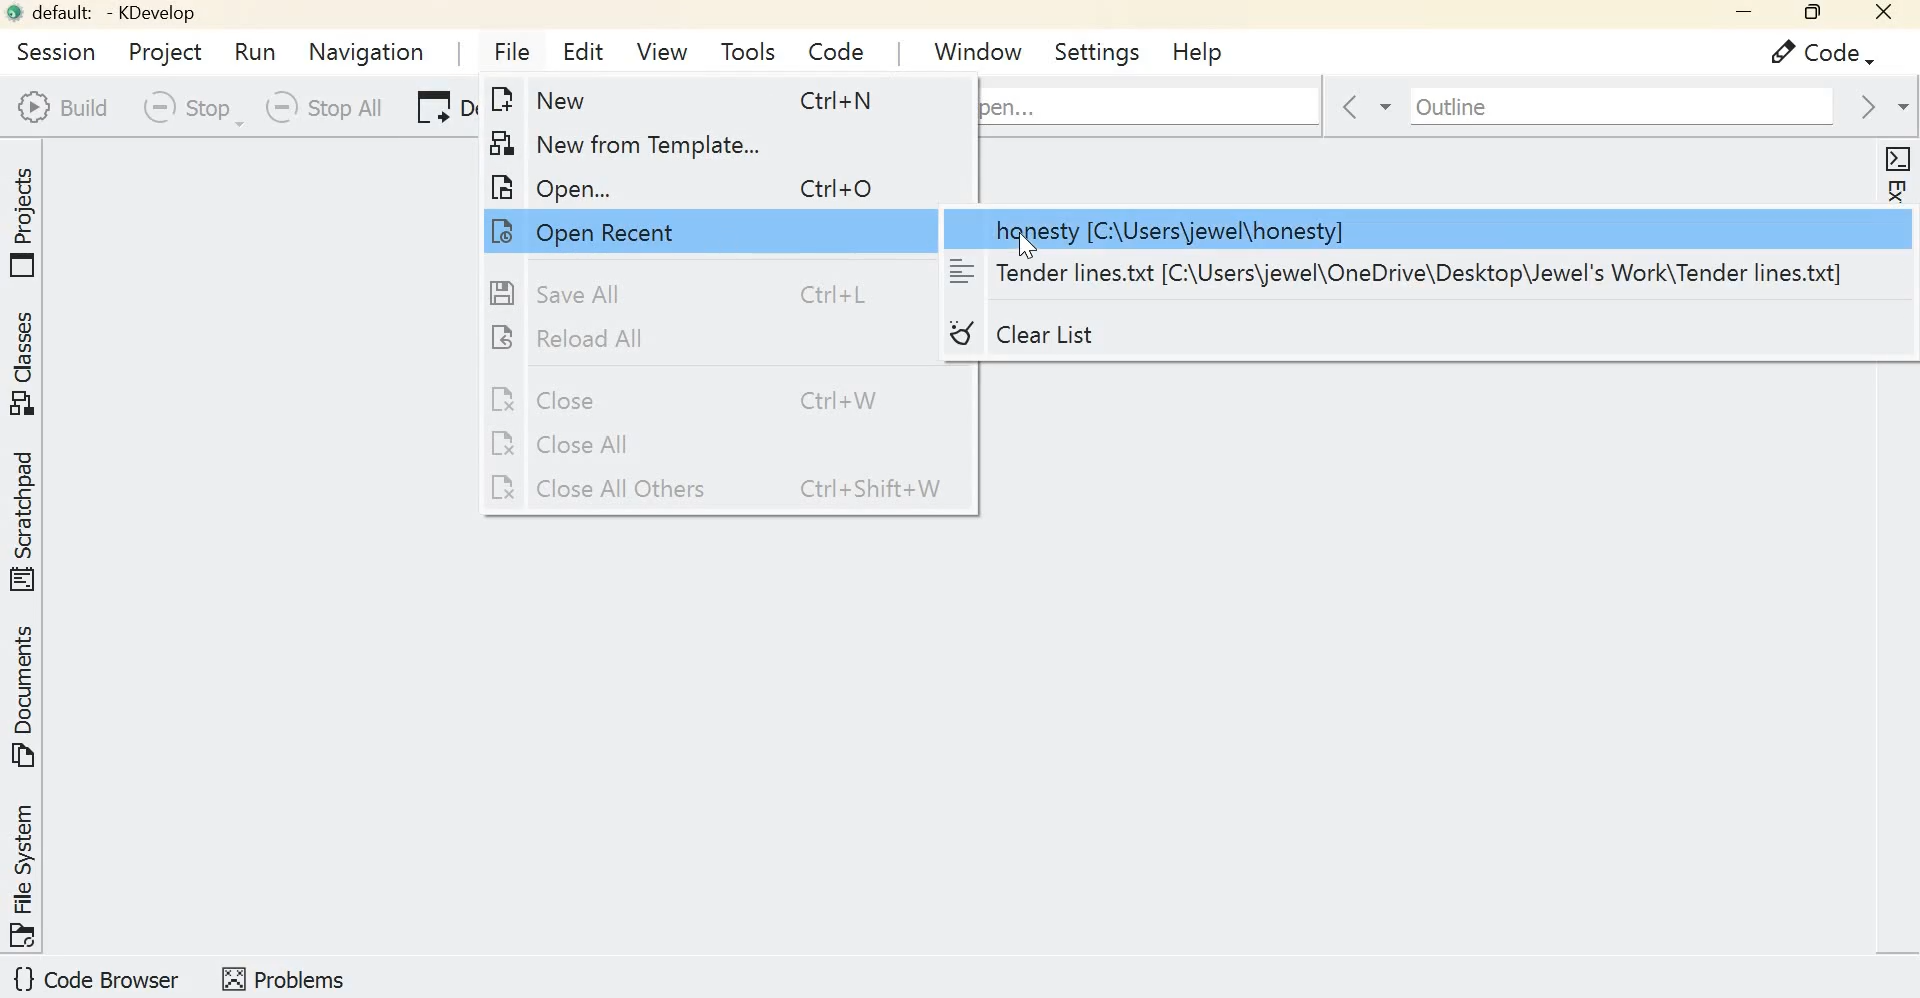  What do you see at coordinates (27, 217) in the screenshot?
I see `Toggle 'Projects' tool view` at bounding box center [27, 217].